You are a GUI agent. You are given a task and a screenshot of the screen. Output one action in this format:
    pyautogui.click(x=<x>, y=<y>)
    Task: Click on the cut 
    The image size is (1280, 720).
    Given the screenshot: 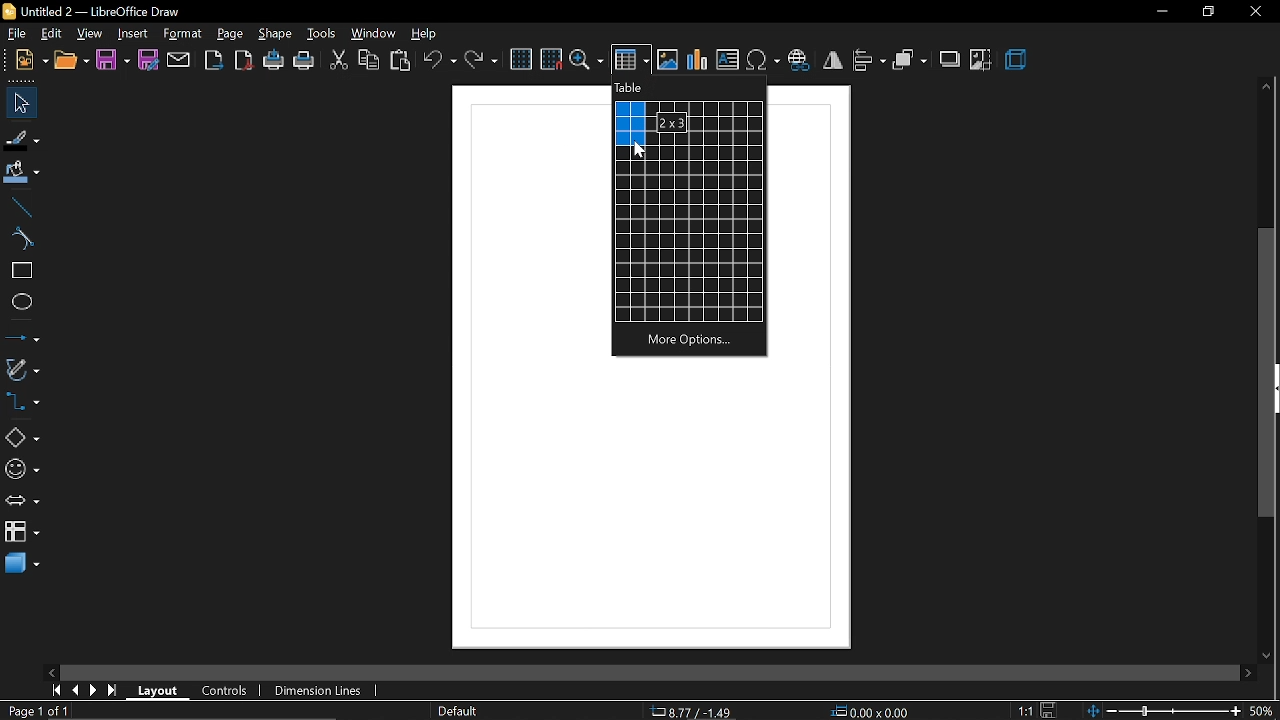 What is the action you would take?
    pyautogui.click(x=338, y=61)
    